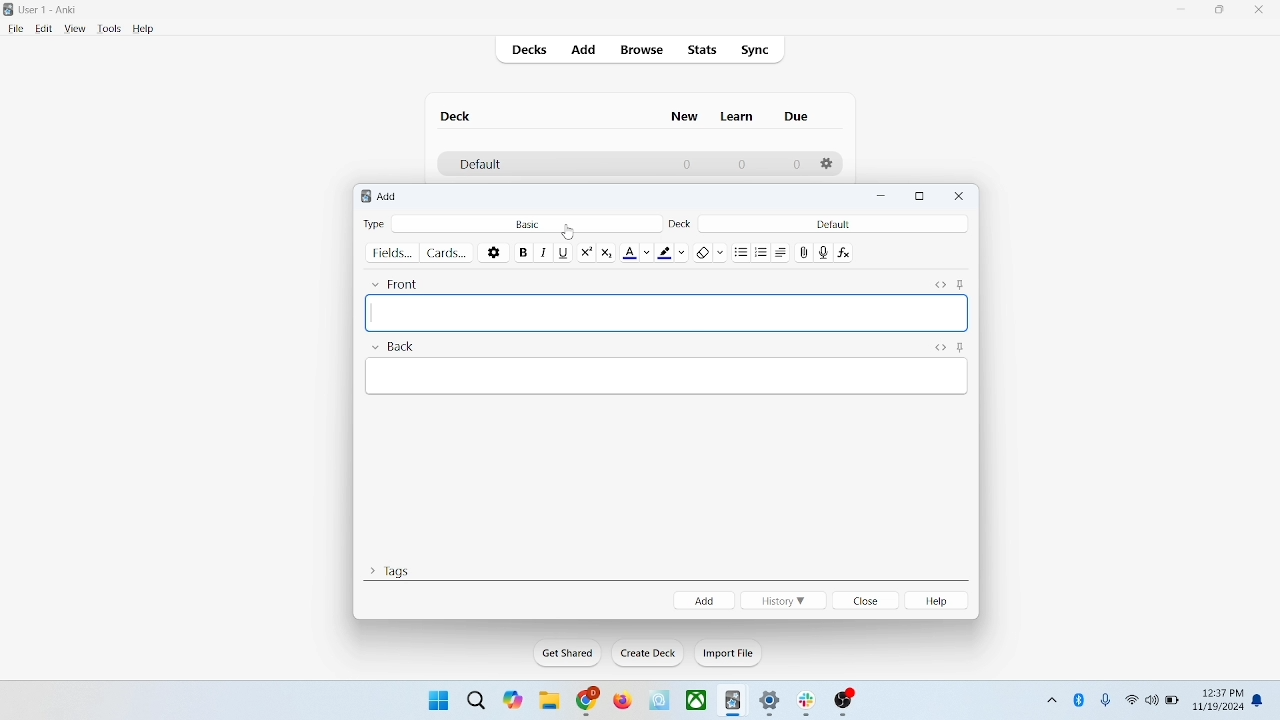 The image size is (1280, 720). I want to click on stats, so click(701, 50).